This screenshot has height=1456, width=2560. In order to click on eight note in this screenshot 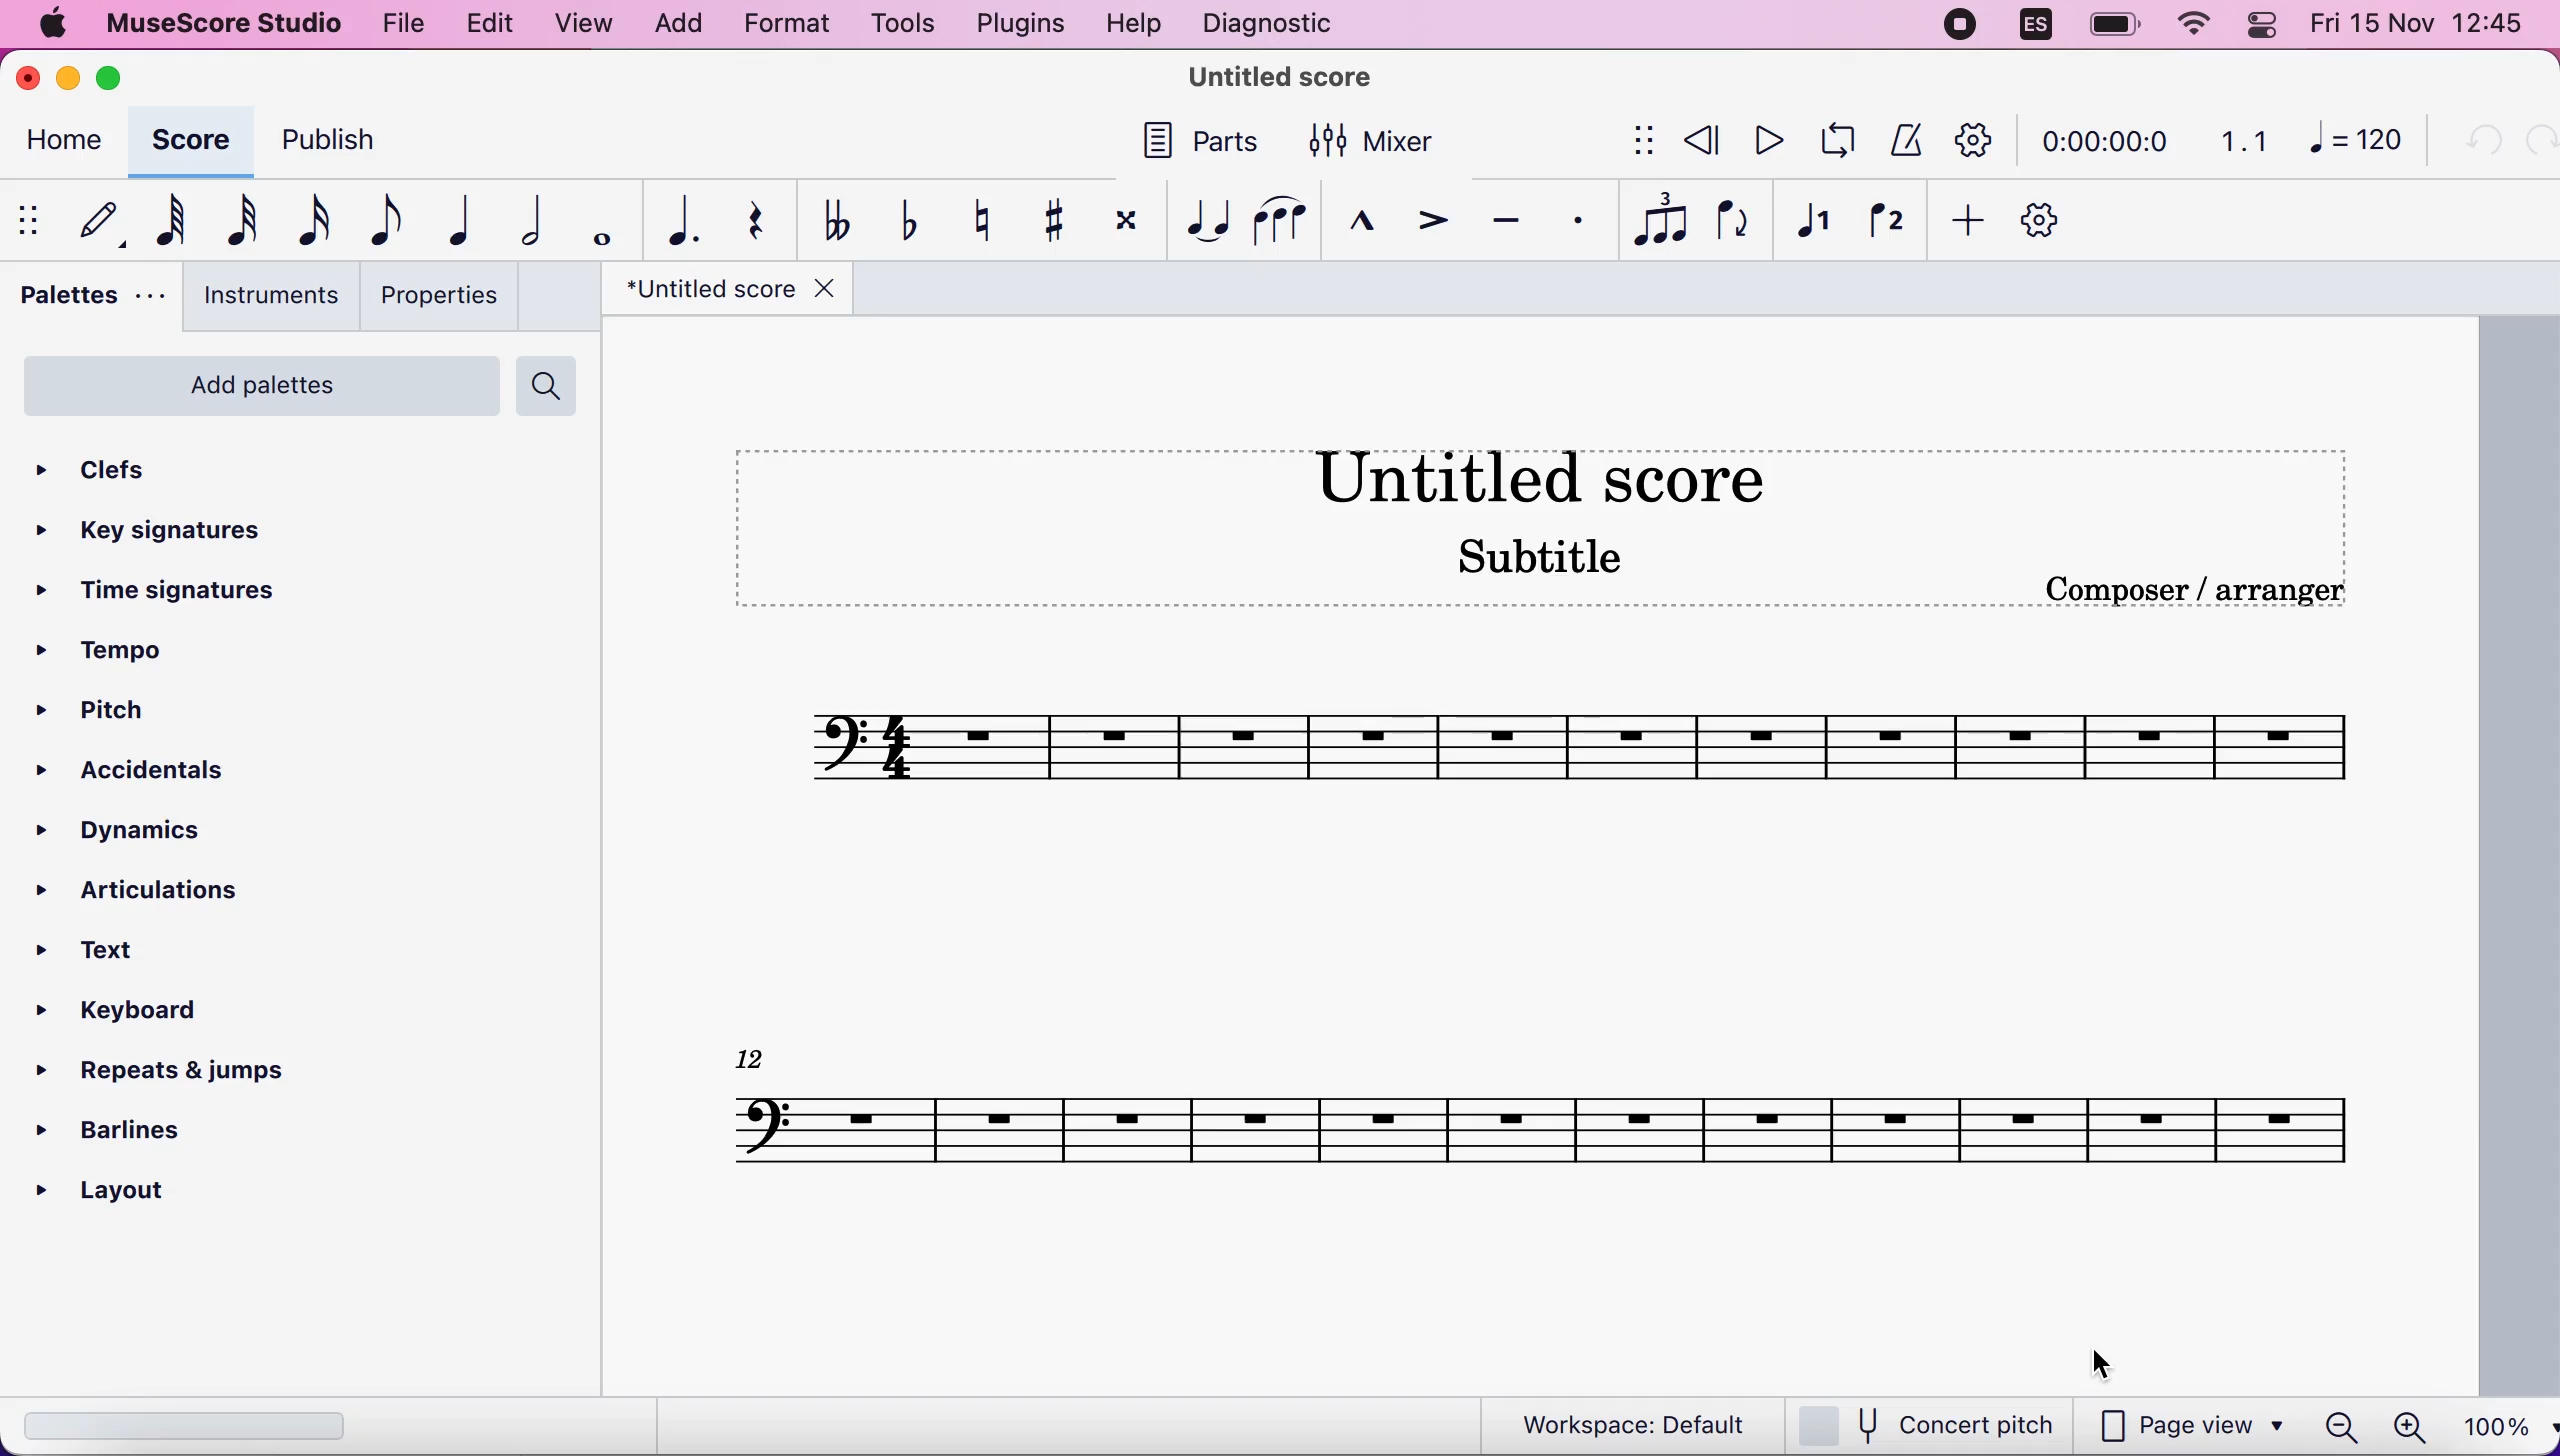, I will do `click(382, 218)`.